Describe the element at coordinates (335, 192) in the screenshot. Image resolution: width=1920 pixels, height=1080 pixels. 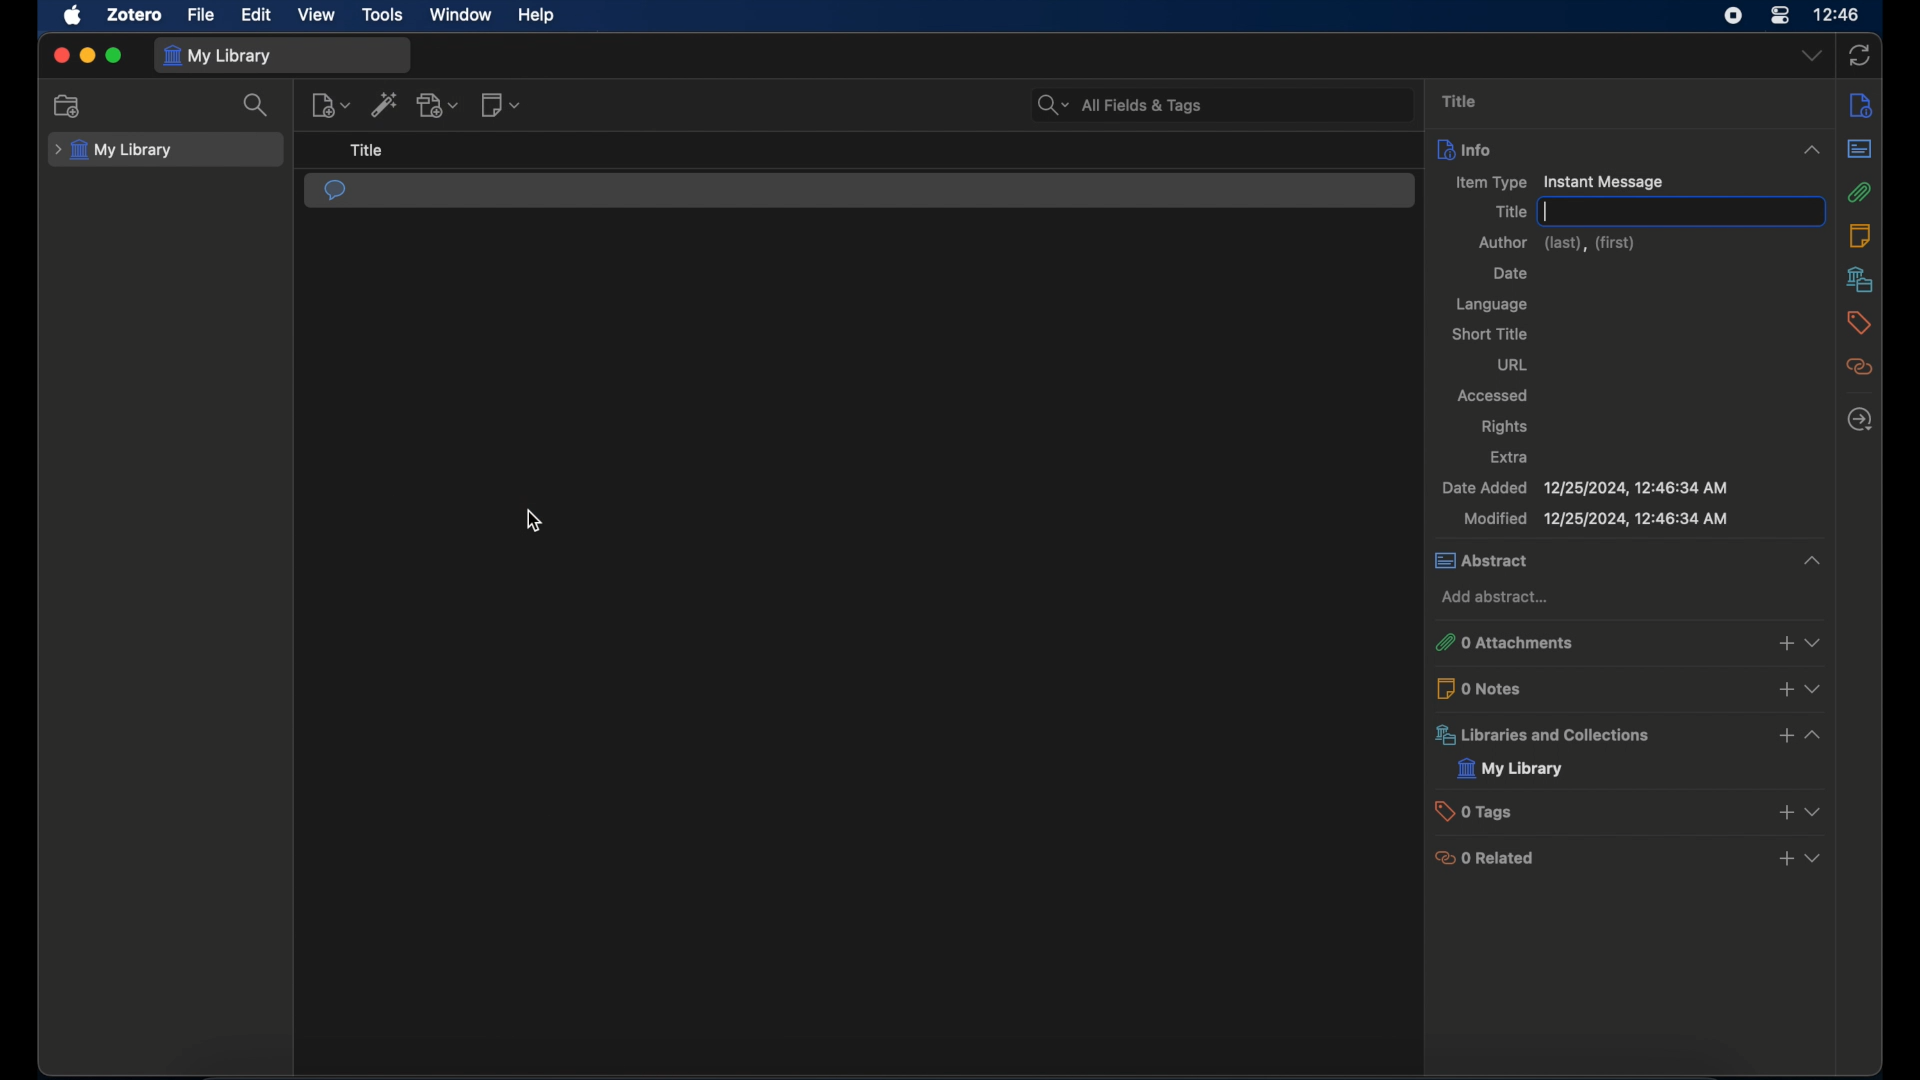
I see `instant message` at that location.